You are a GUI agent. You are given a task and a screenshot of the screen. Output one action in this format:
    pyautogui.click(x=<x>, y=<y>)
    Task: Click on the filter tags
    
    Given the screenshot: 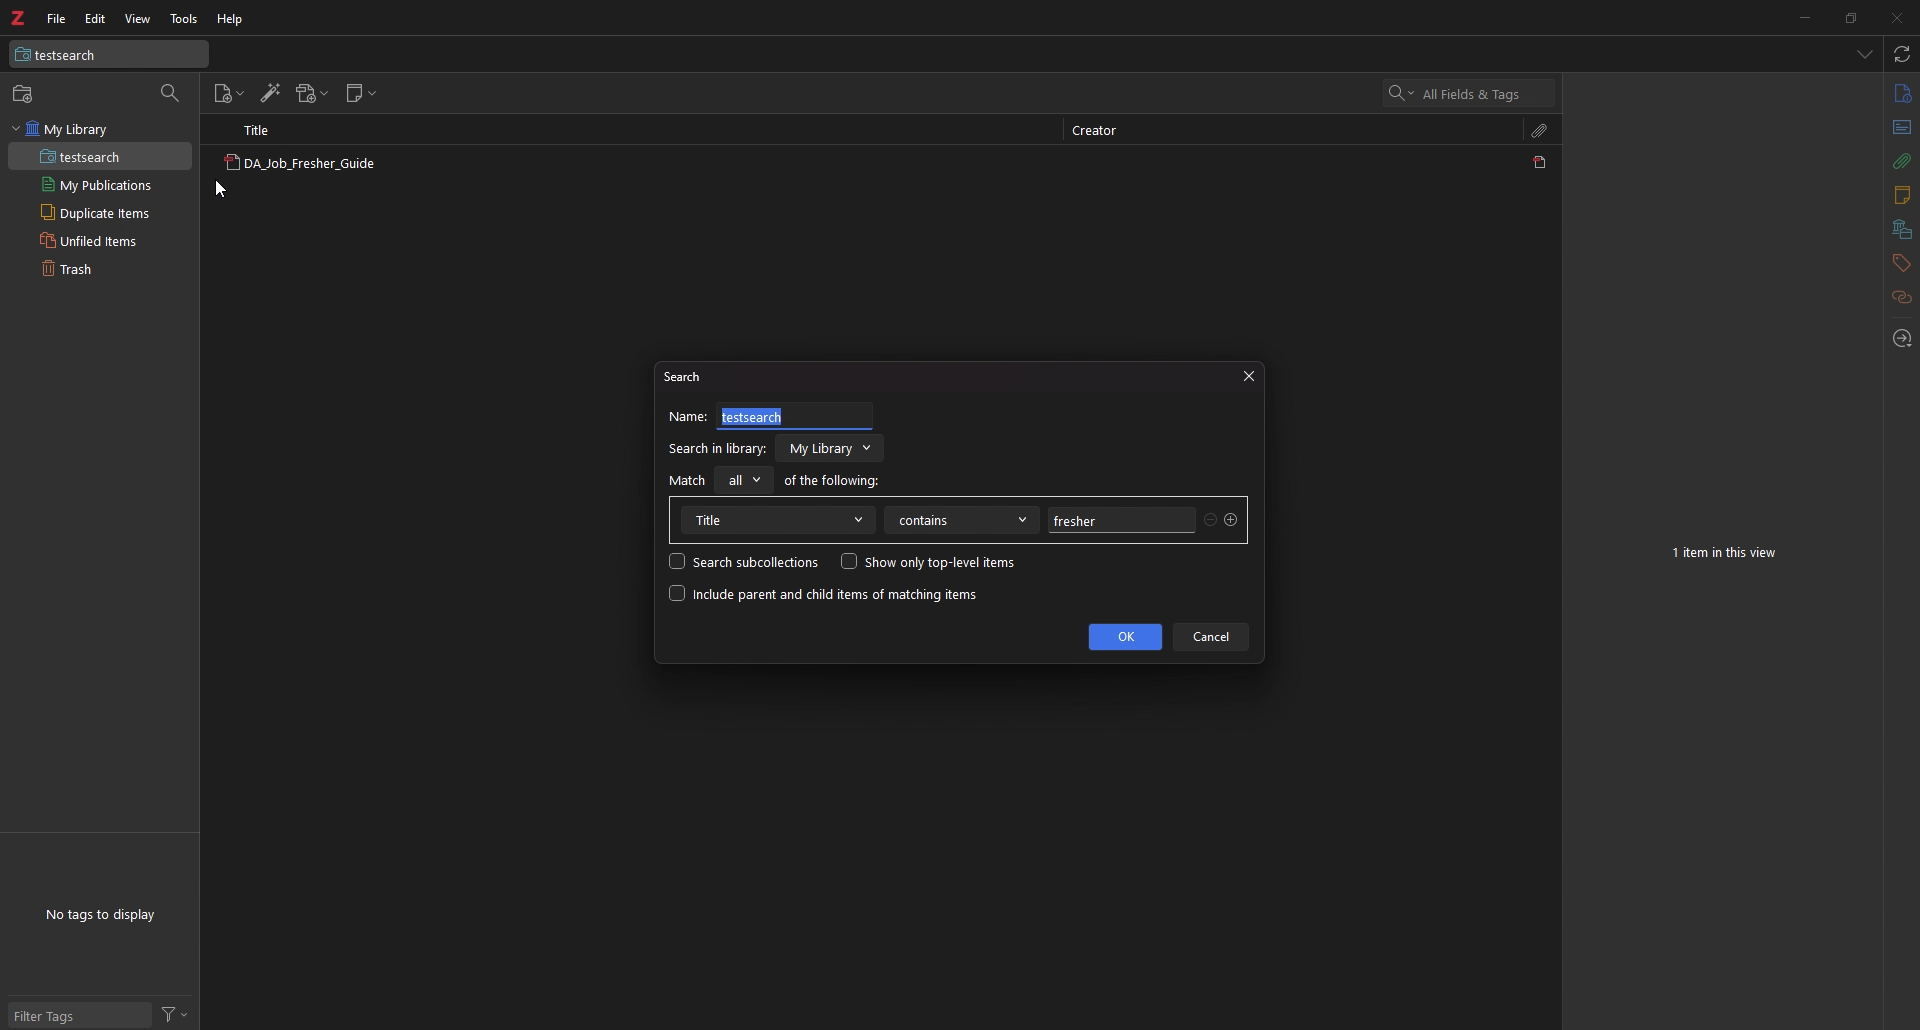 What is the action you would take?
    pyautogui.click(x=80, y=1015)
    